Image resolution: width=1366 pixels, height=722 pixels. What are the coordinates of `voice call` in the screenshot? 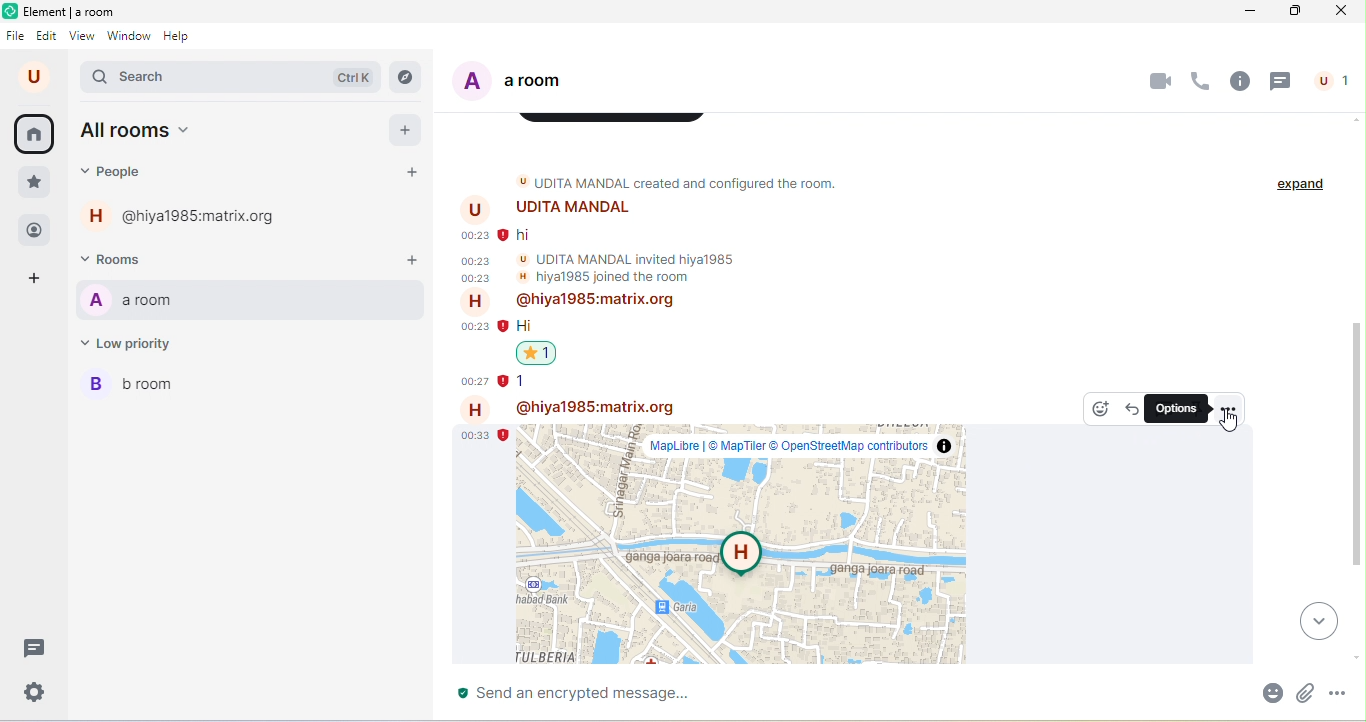 It's located at (1201, 82).